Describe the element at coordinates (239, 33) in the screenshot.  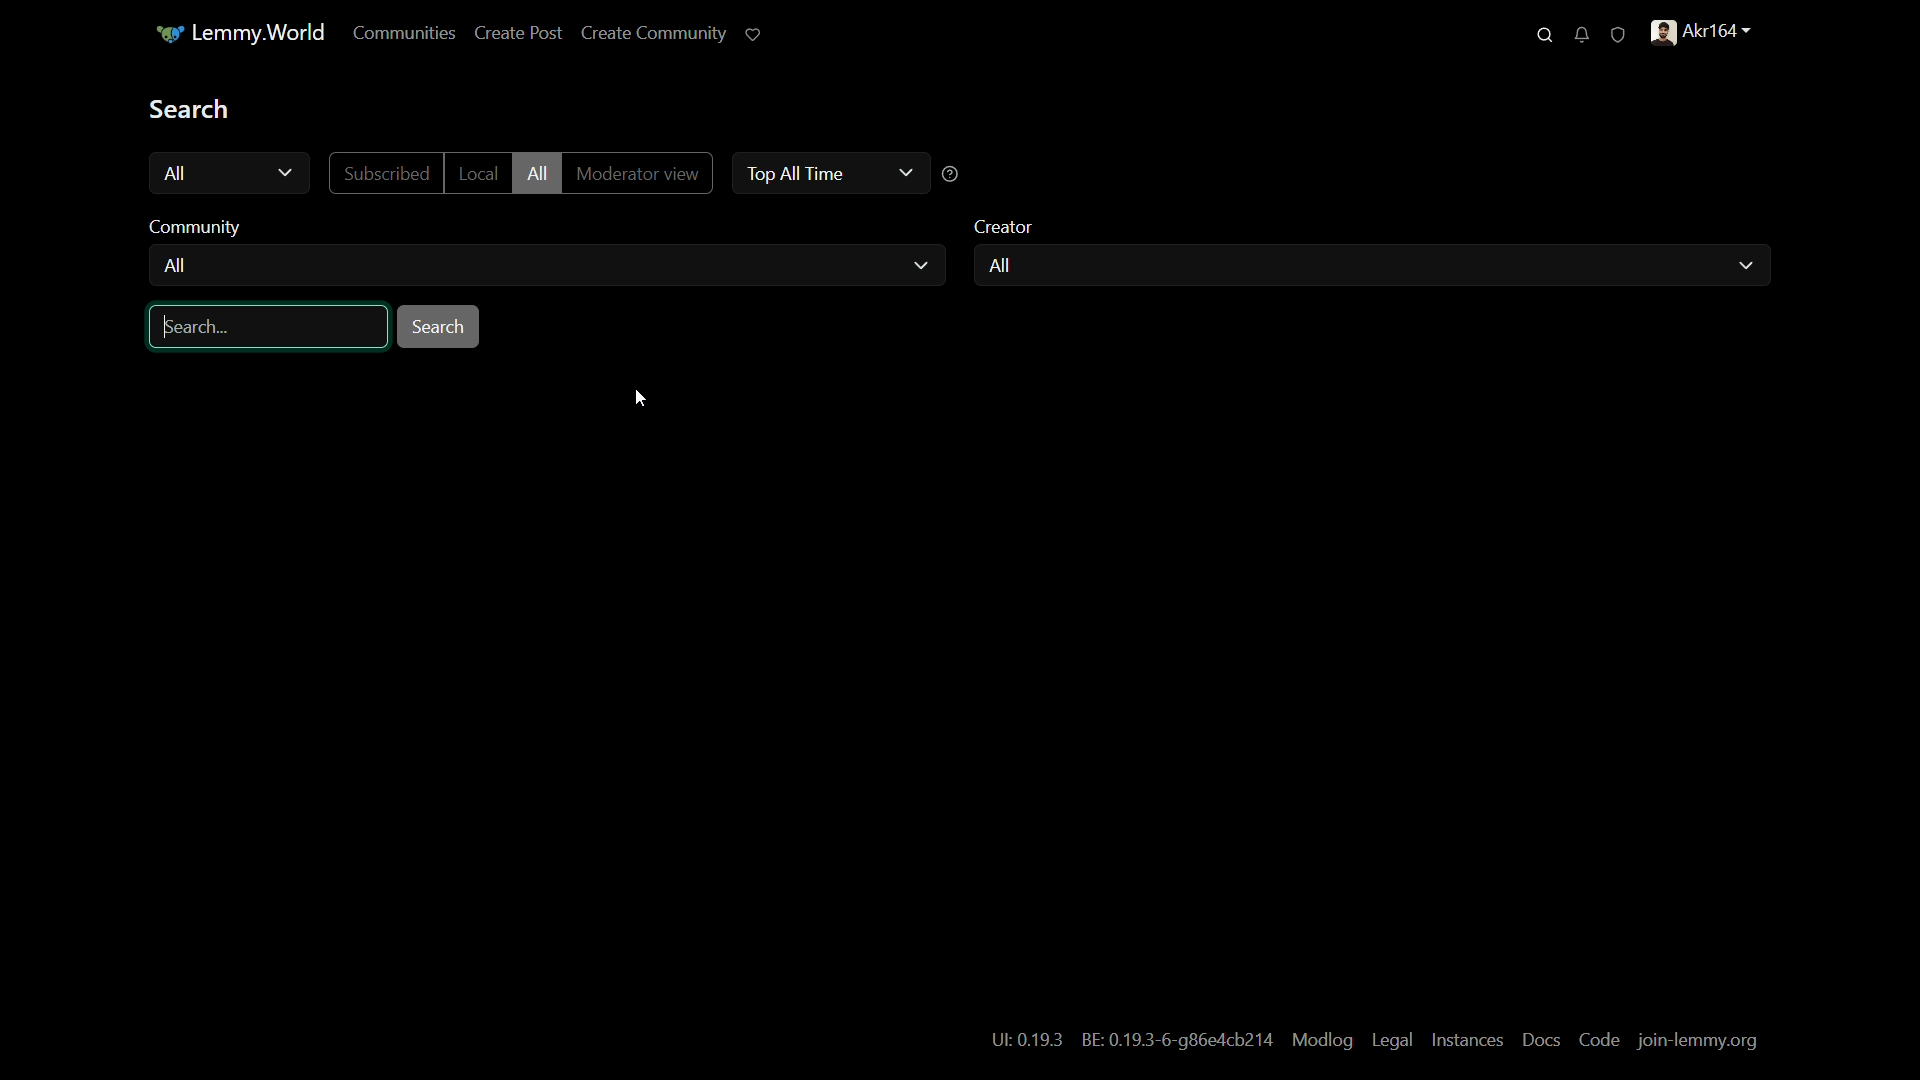
I see `server name` at that location.